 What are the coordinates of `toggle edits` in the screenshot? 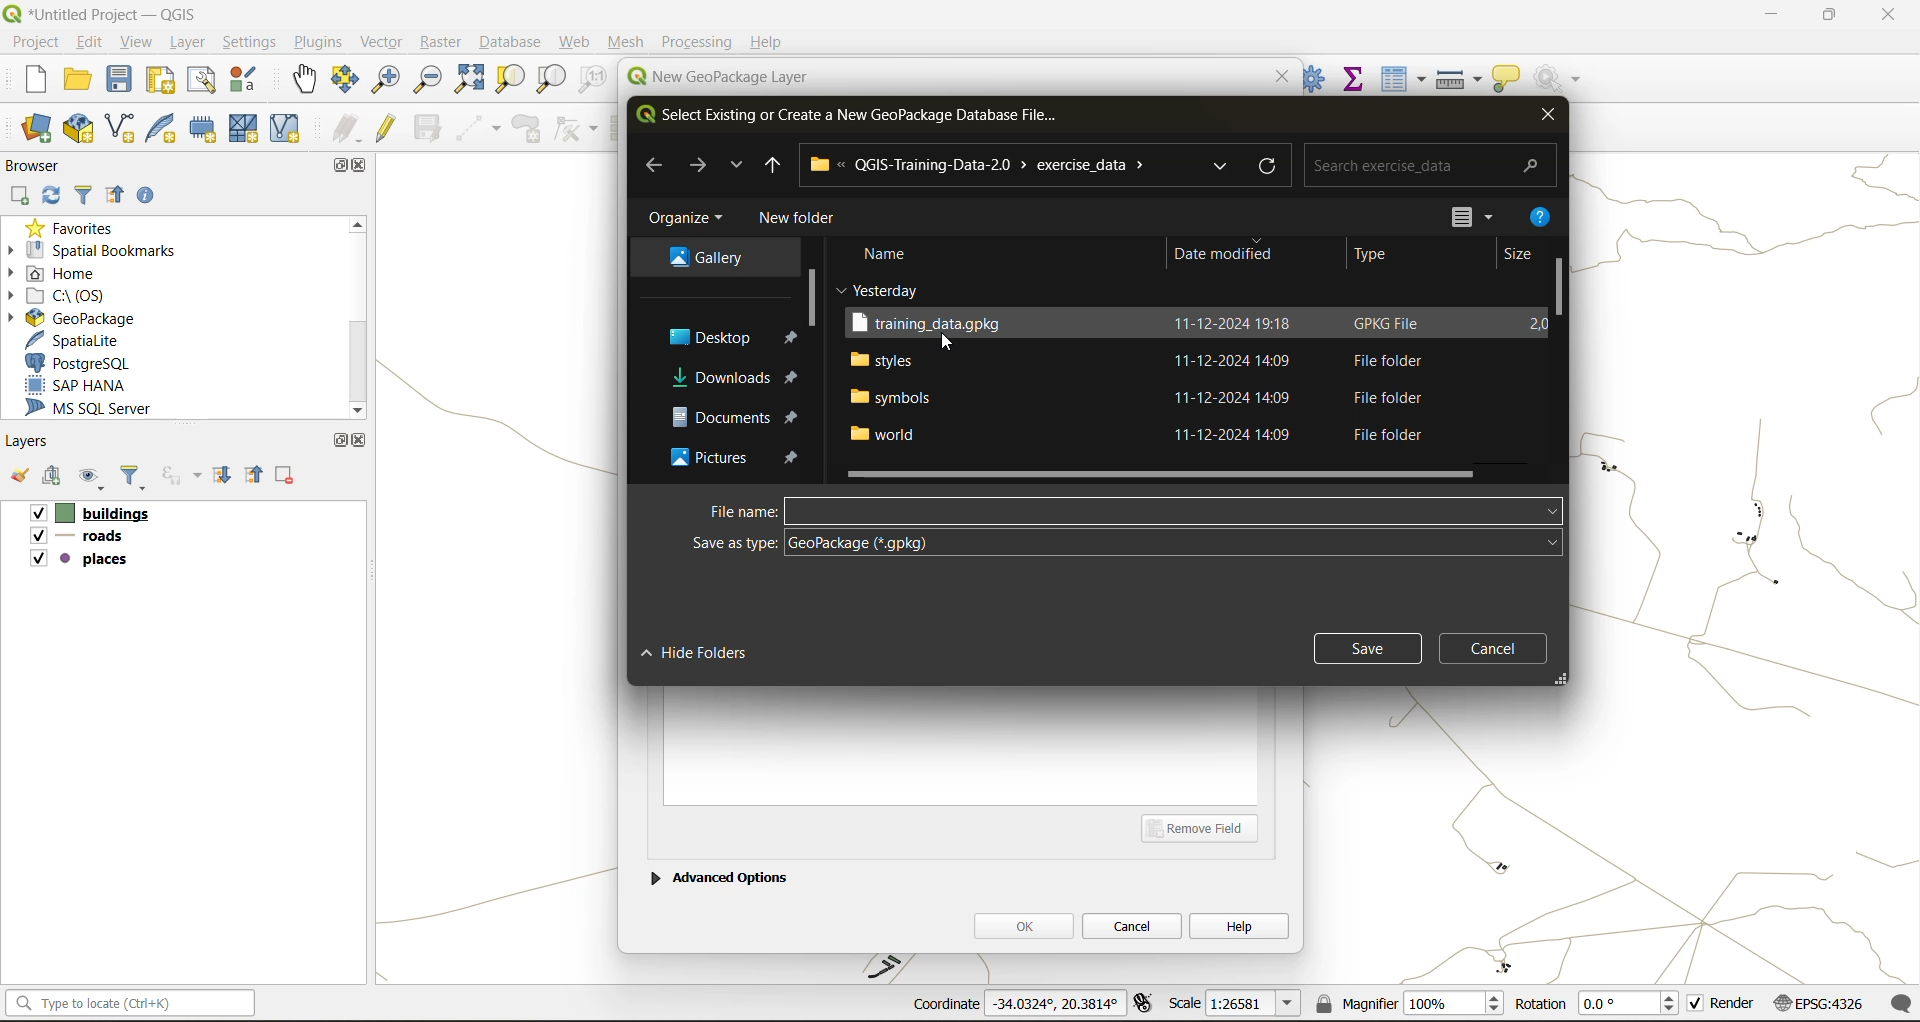 It's located at (387, 128).